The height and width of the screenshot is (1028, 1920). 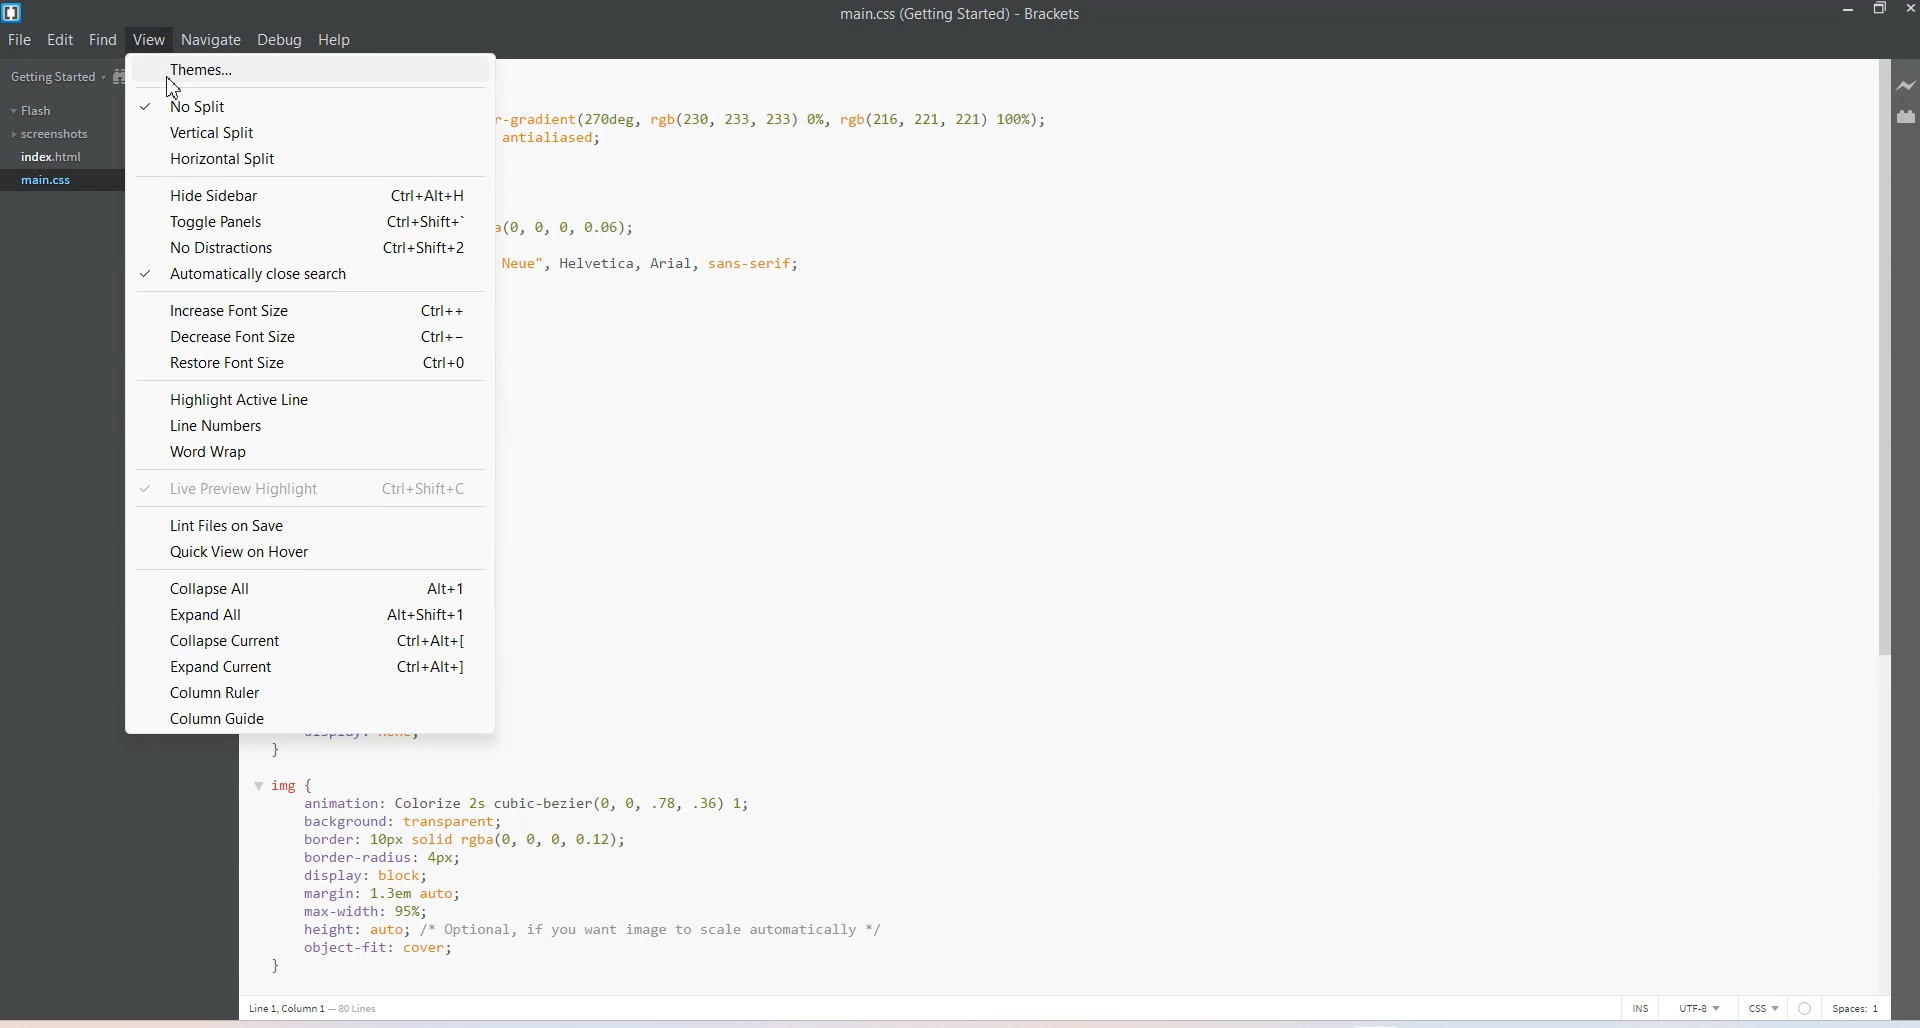 What do you see at coordinates (307, 586) in the screenshot?
I see `Collapse All` at bounding box center [307, 586].